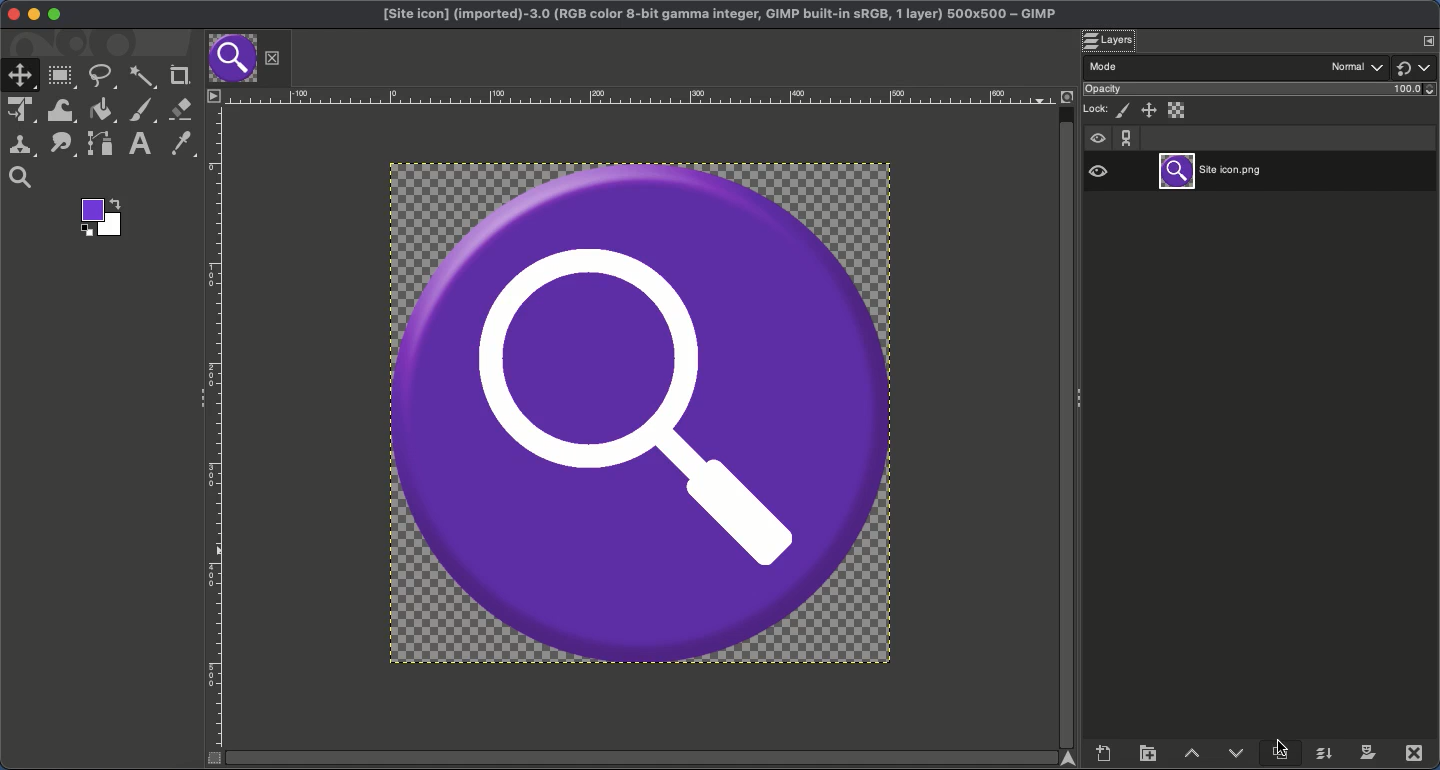  What do you see at coordinates (18, 111) in the screenshot?
I see `Unified transformation` at bounding box center [18, 111].